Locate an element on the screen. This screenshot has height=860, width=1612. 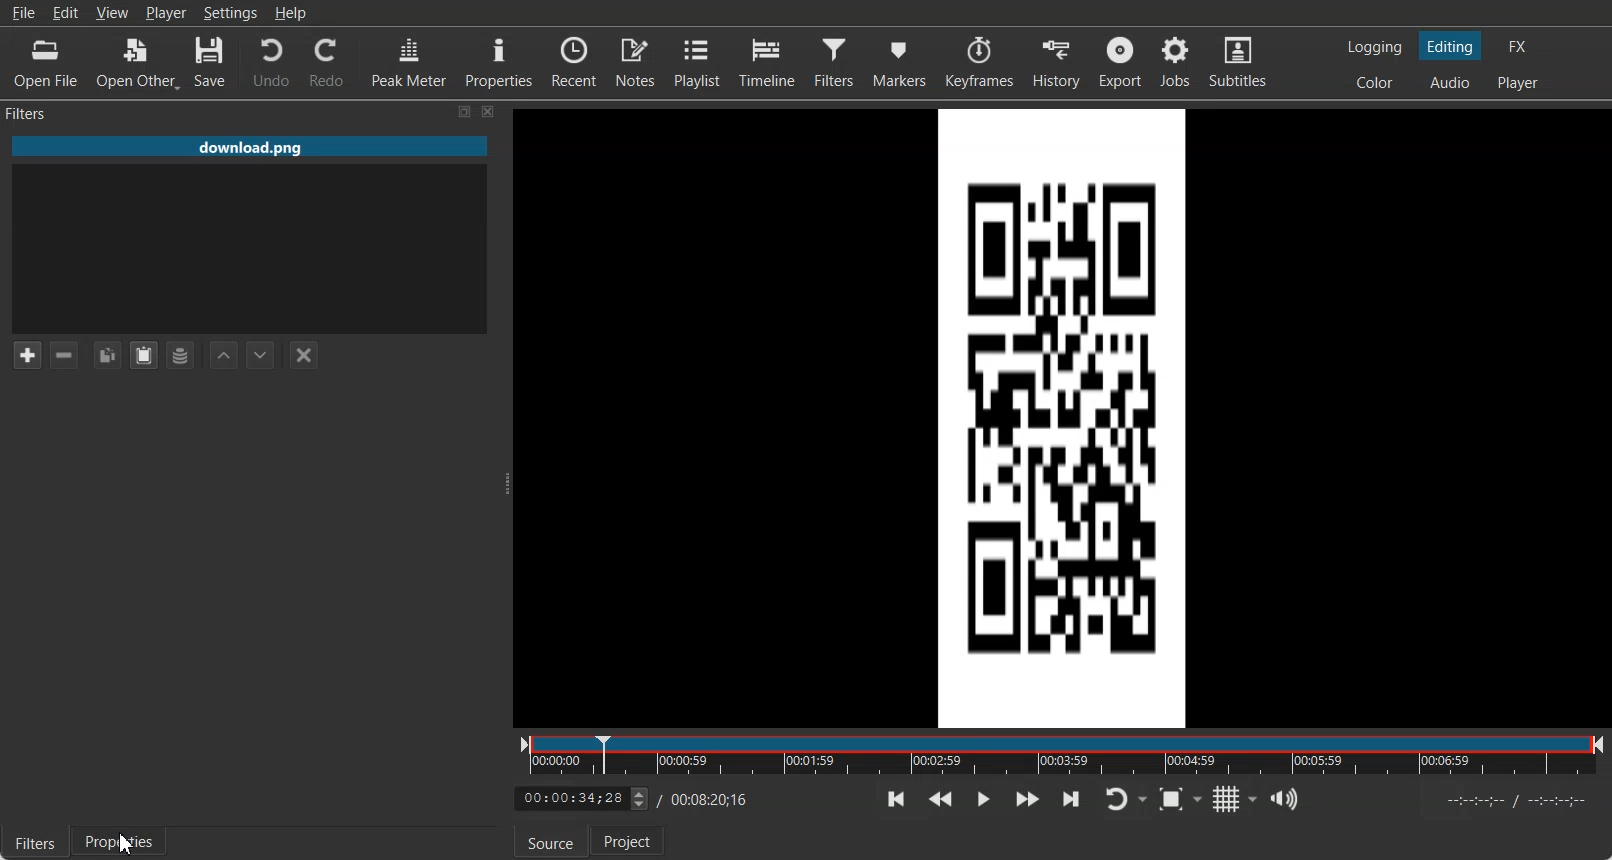
Filters is located at coordinates (29, 115).